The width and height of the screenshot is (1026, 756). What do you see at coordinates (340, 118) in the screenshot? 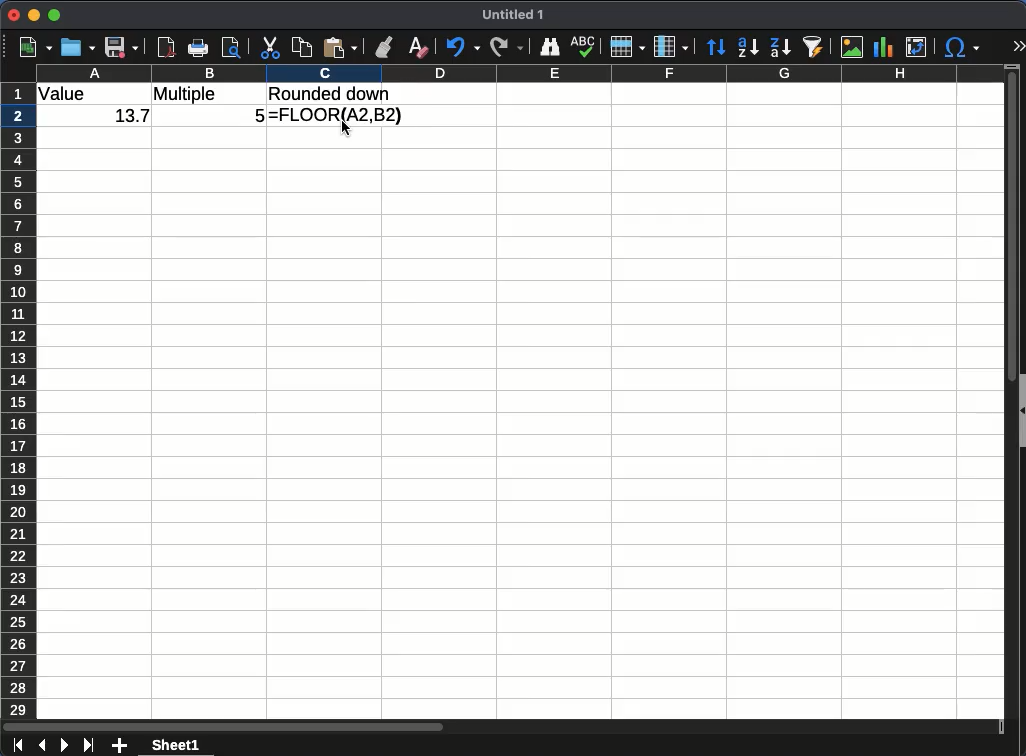
I see `floor function` at bounding box center [340, 118].